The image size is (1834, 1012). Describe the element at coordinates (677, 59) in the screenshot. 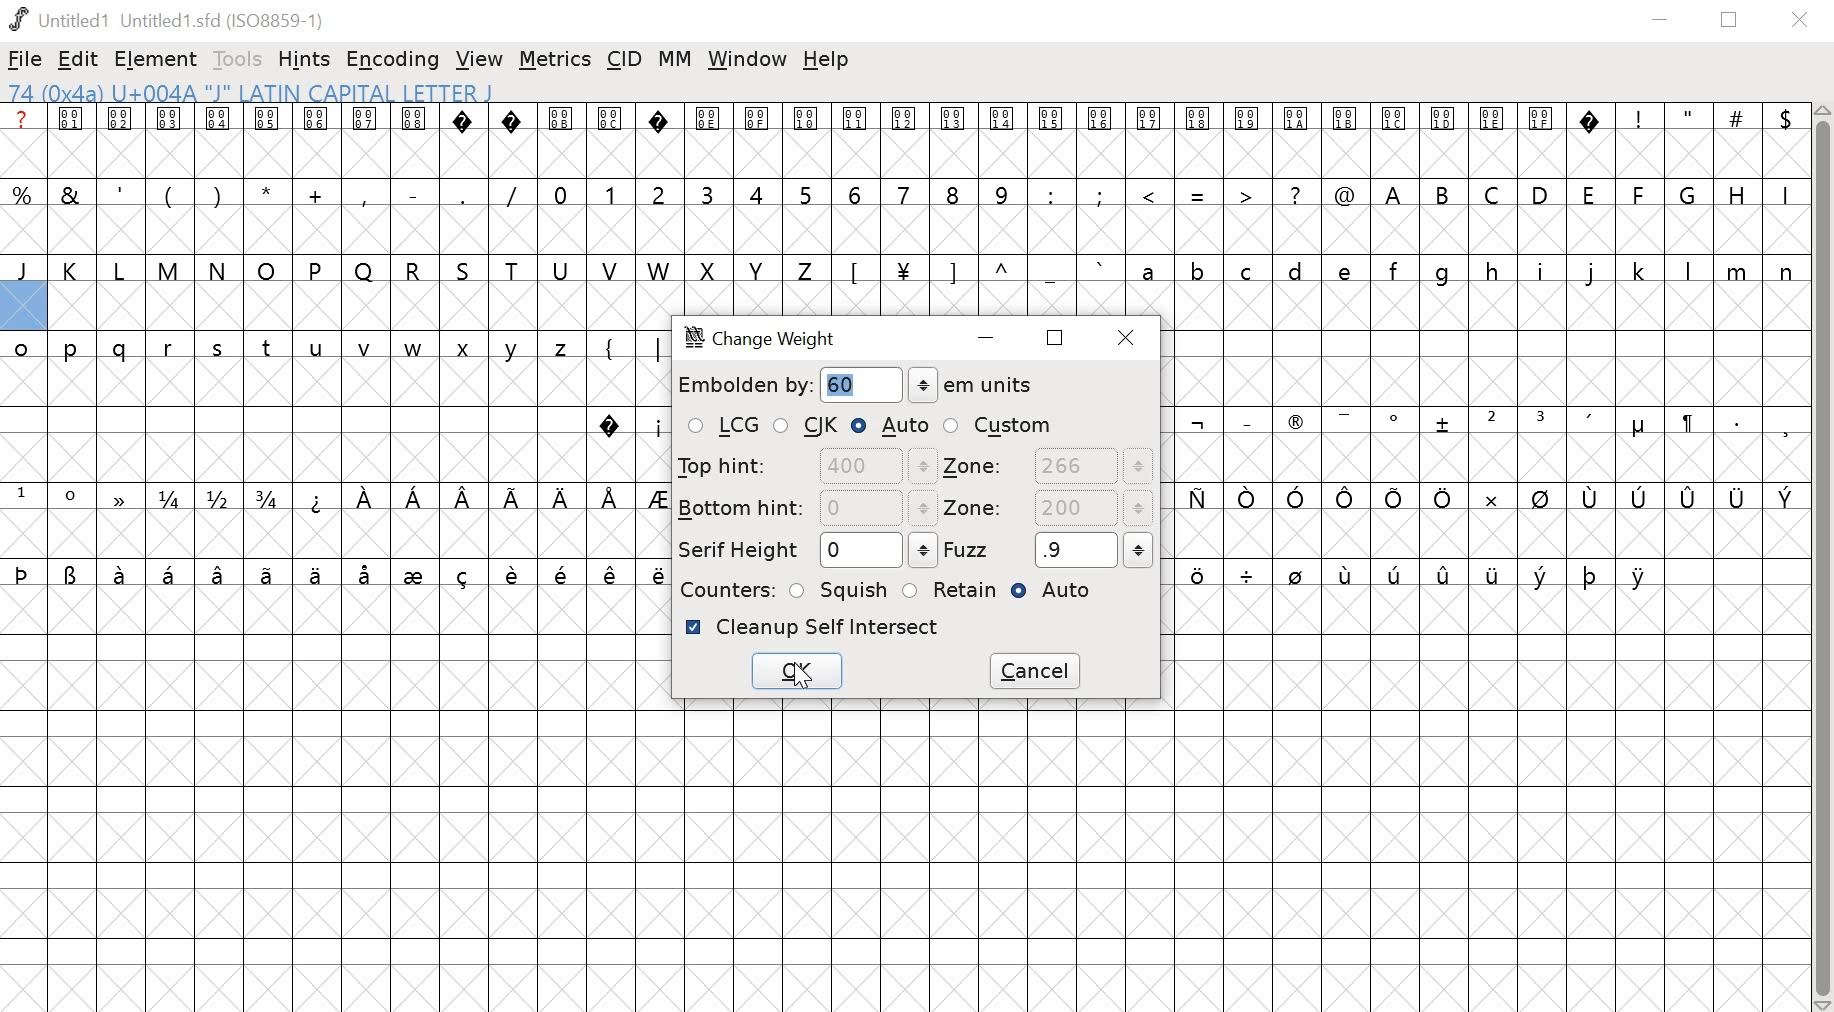

I see `MM` at that location.